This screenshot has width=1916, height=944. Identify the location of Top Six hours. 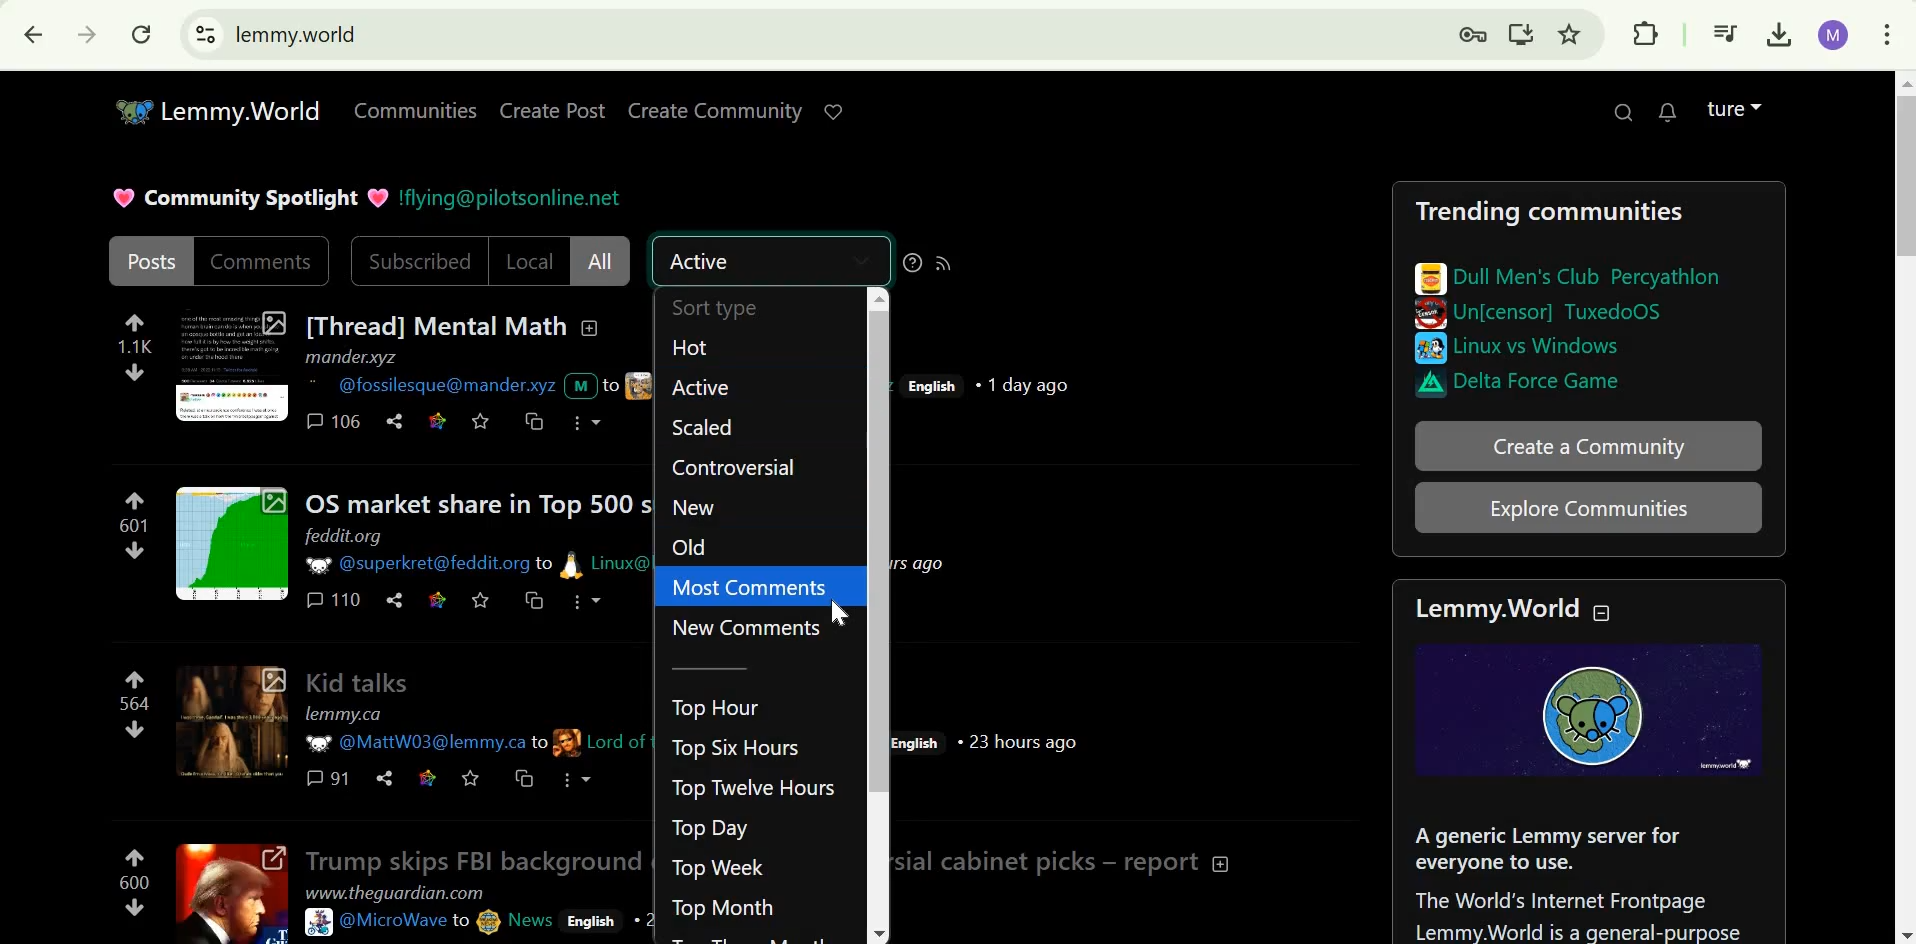
(738, 748).